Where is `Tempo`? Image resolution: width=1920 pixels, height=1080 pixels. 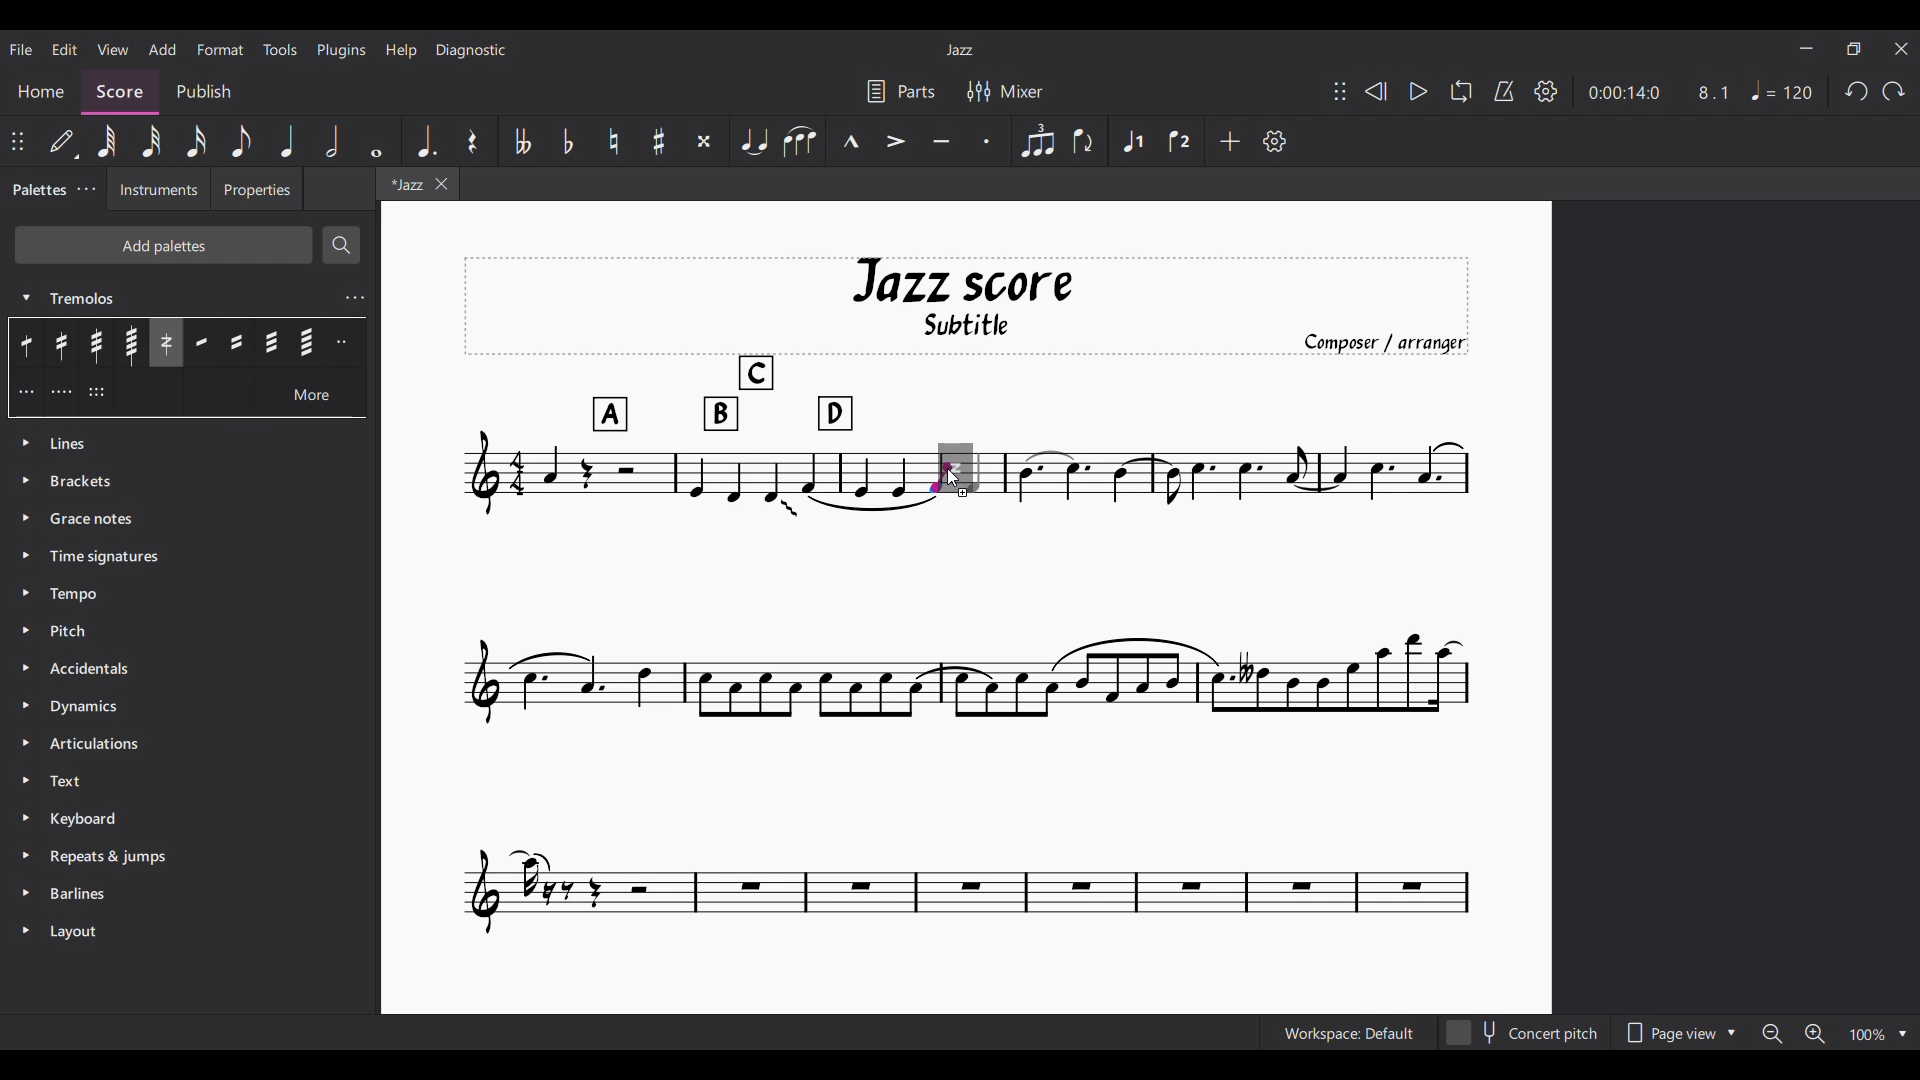
Tempo is located at coordinates (191, 594).